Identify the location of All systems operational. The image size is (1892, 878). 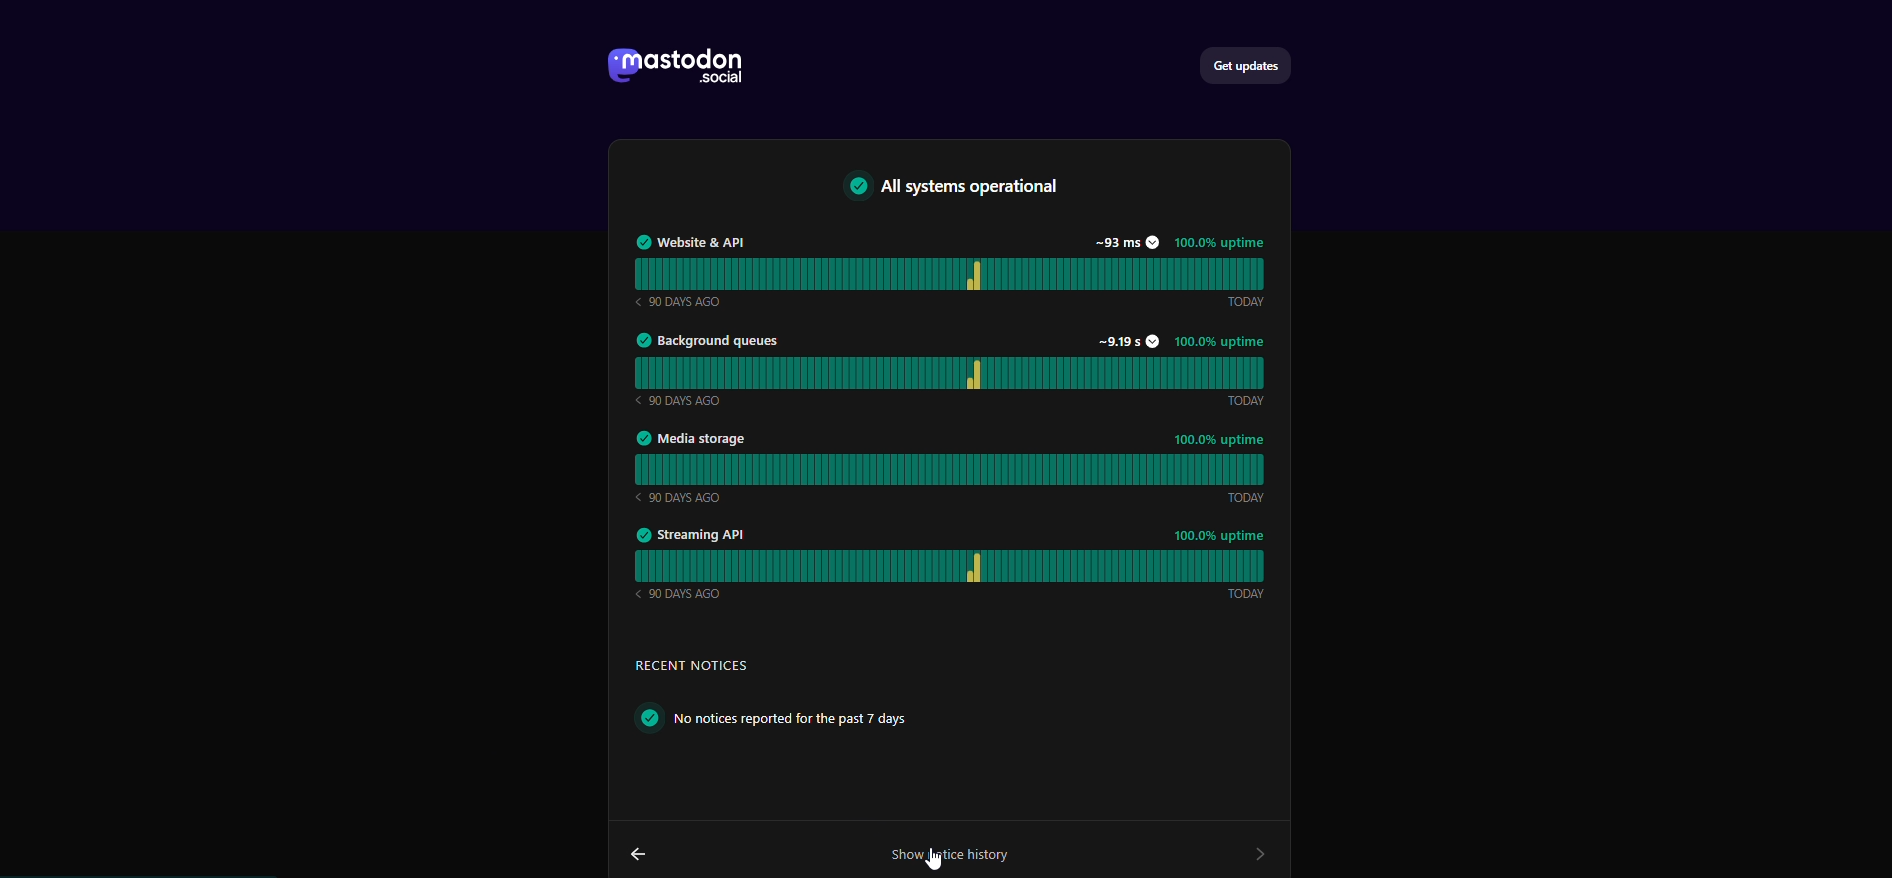
(970, 188).